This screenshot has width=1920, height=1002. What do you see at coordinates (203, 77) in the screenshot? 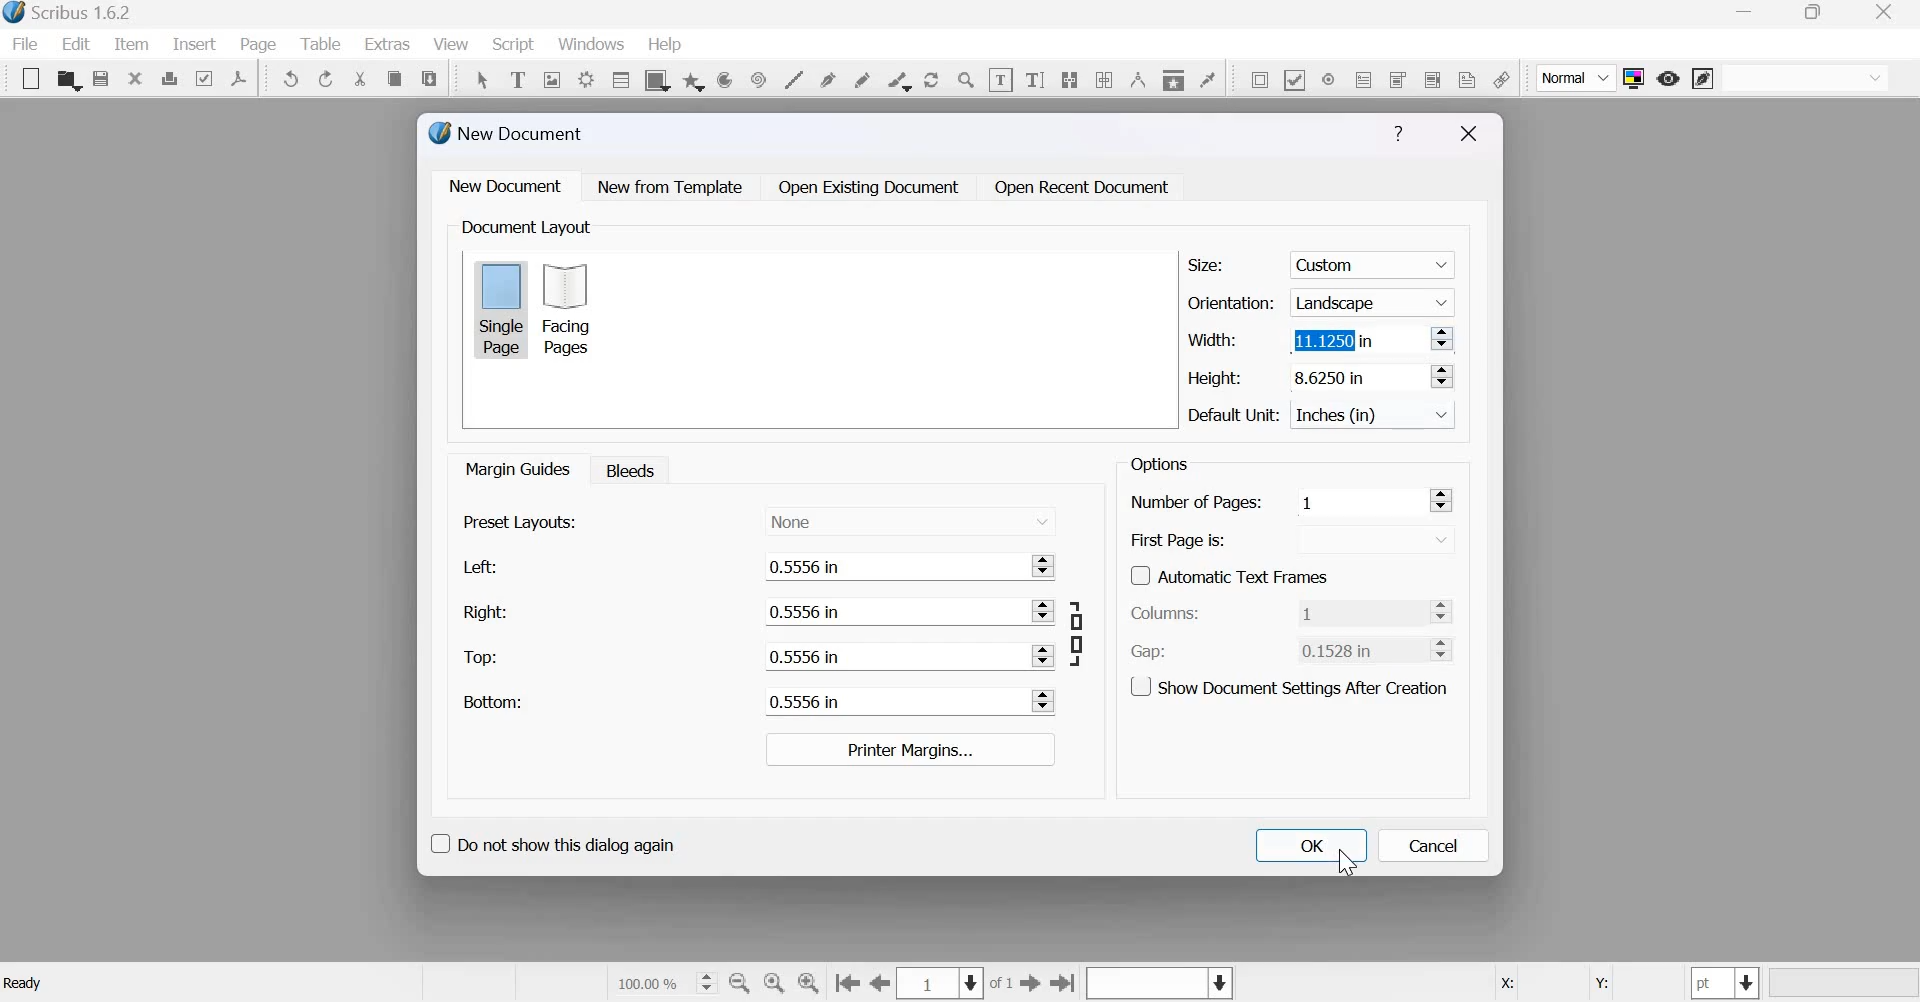
I see `Preflight verifier` at bounding box center [203, 77].